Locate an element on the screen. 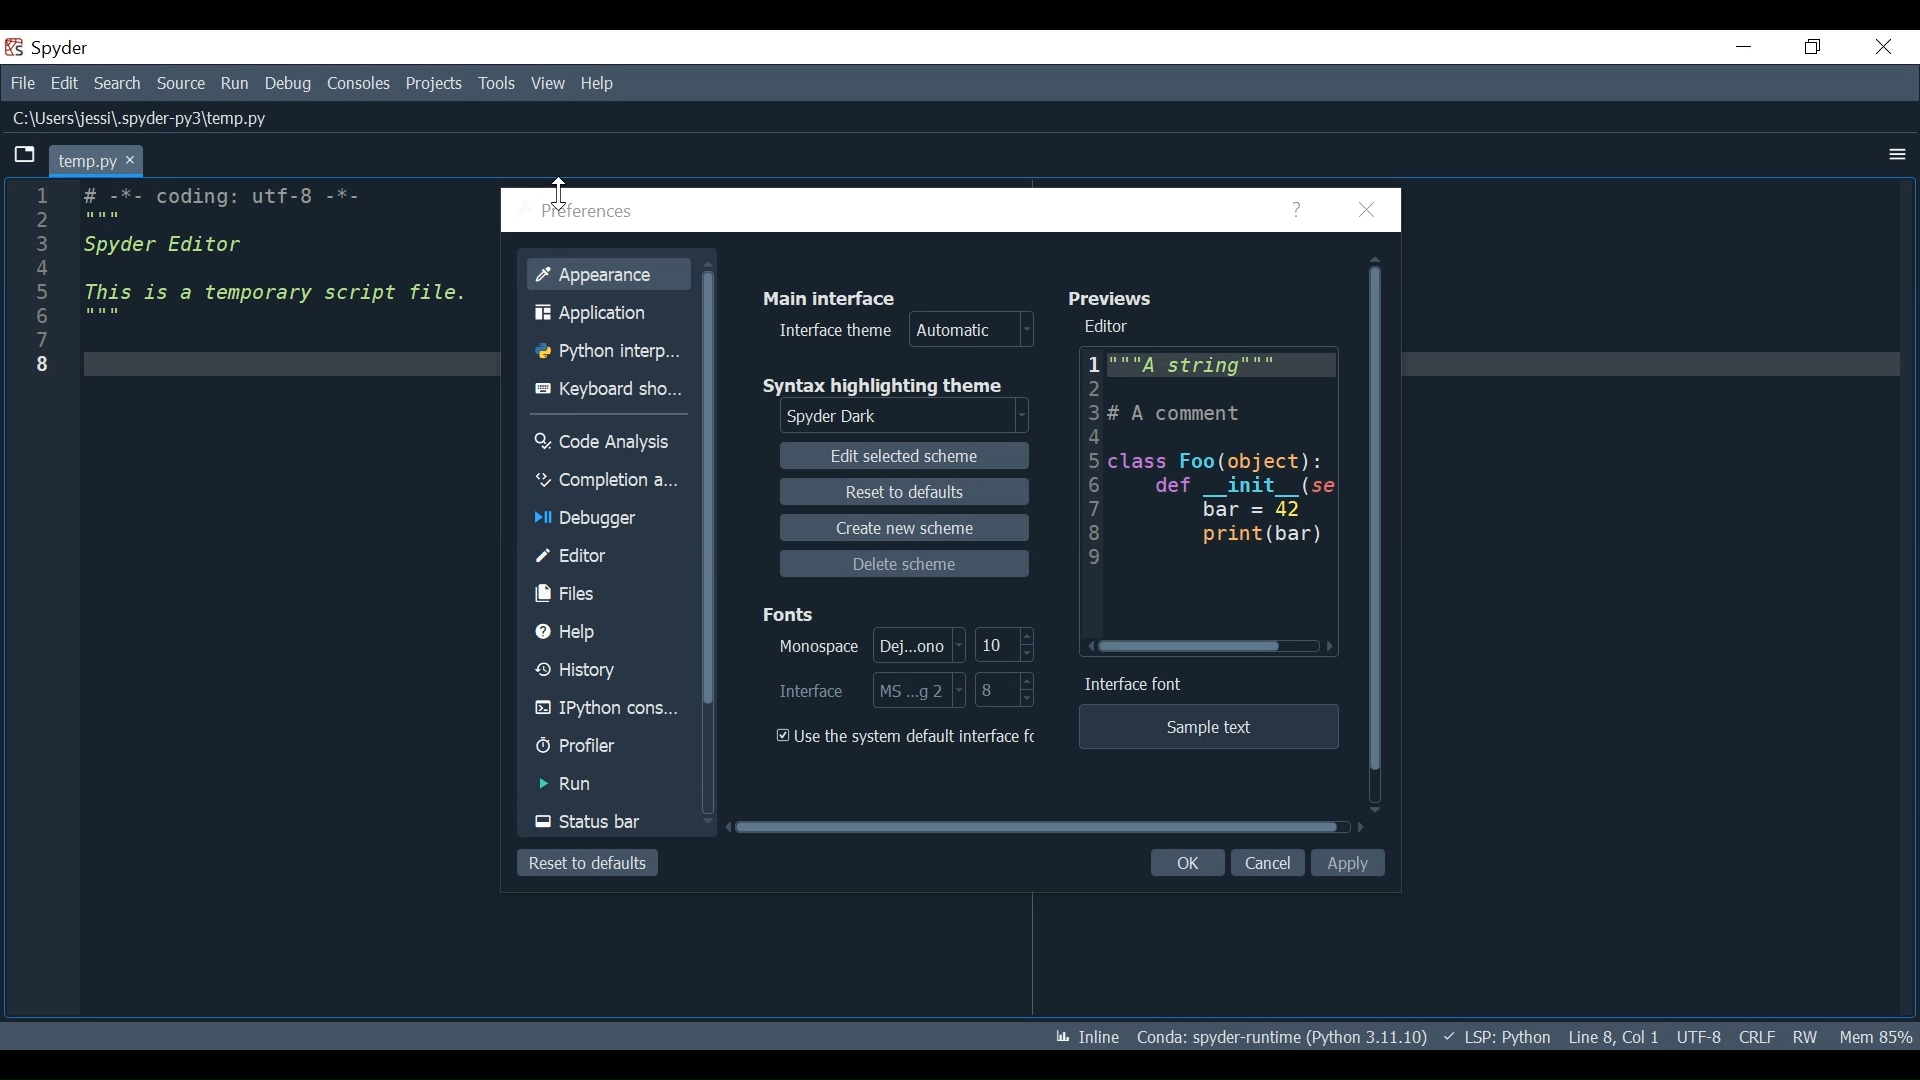  OK is located at coordinates (1189, 863).